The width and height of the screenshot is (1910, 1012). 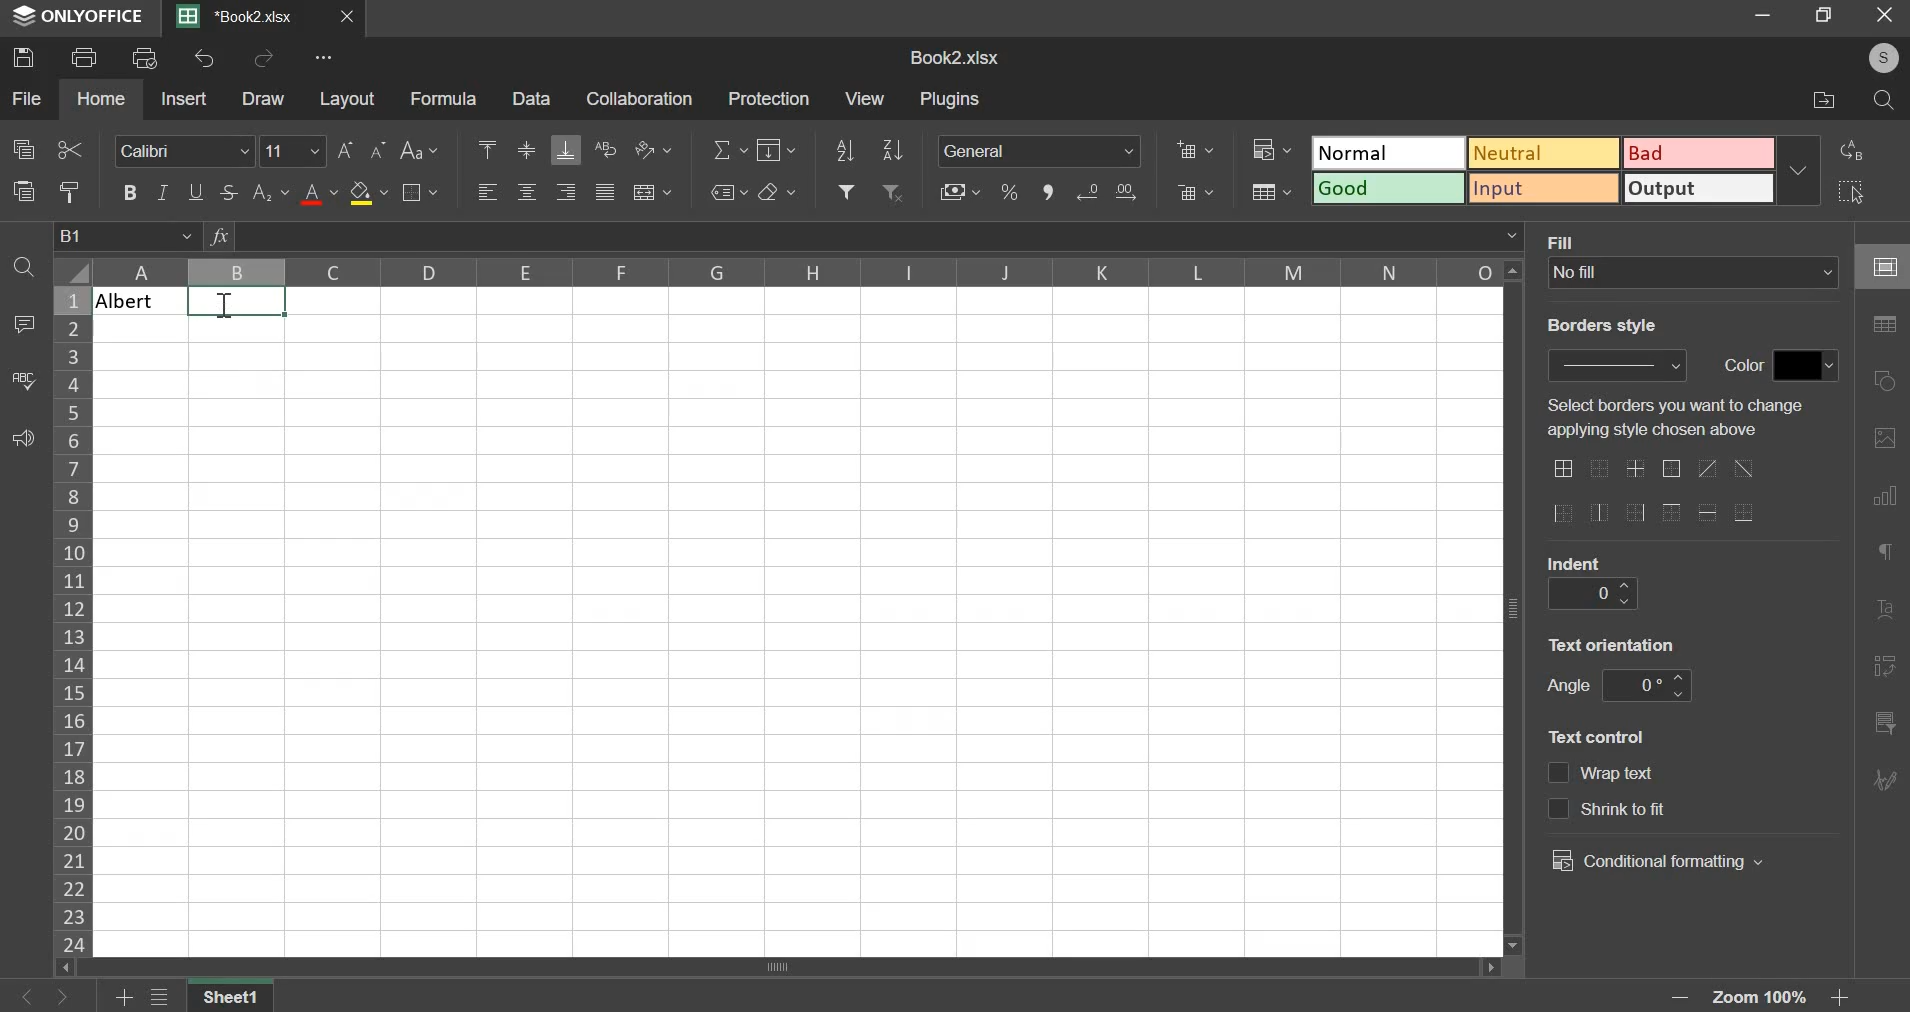 What do you see at coordinates (28, 322) in the screenshot?
I see `comment` at bounding box center [28, 322].